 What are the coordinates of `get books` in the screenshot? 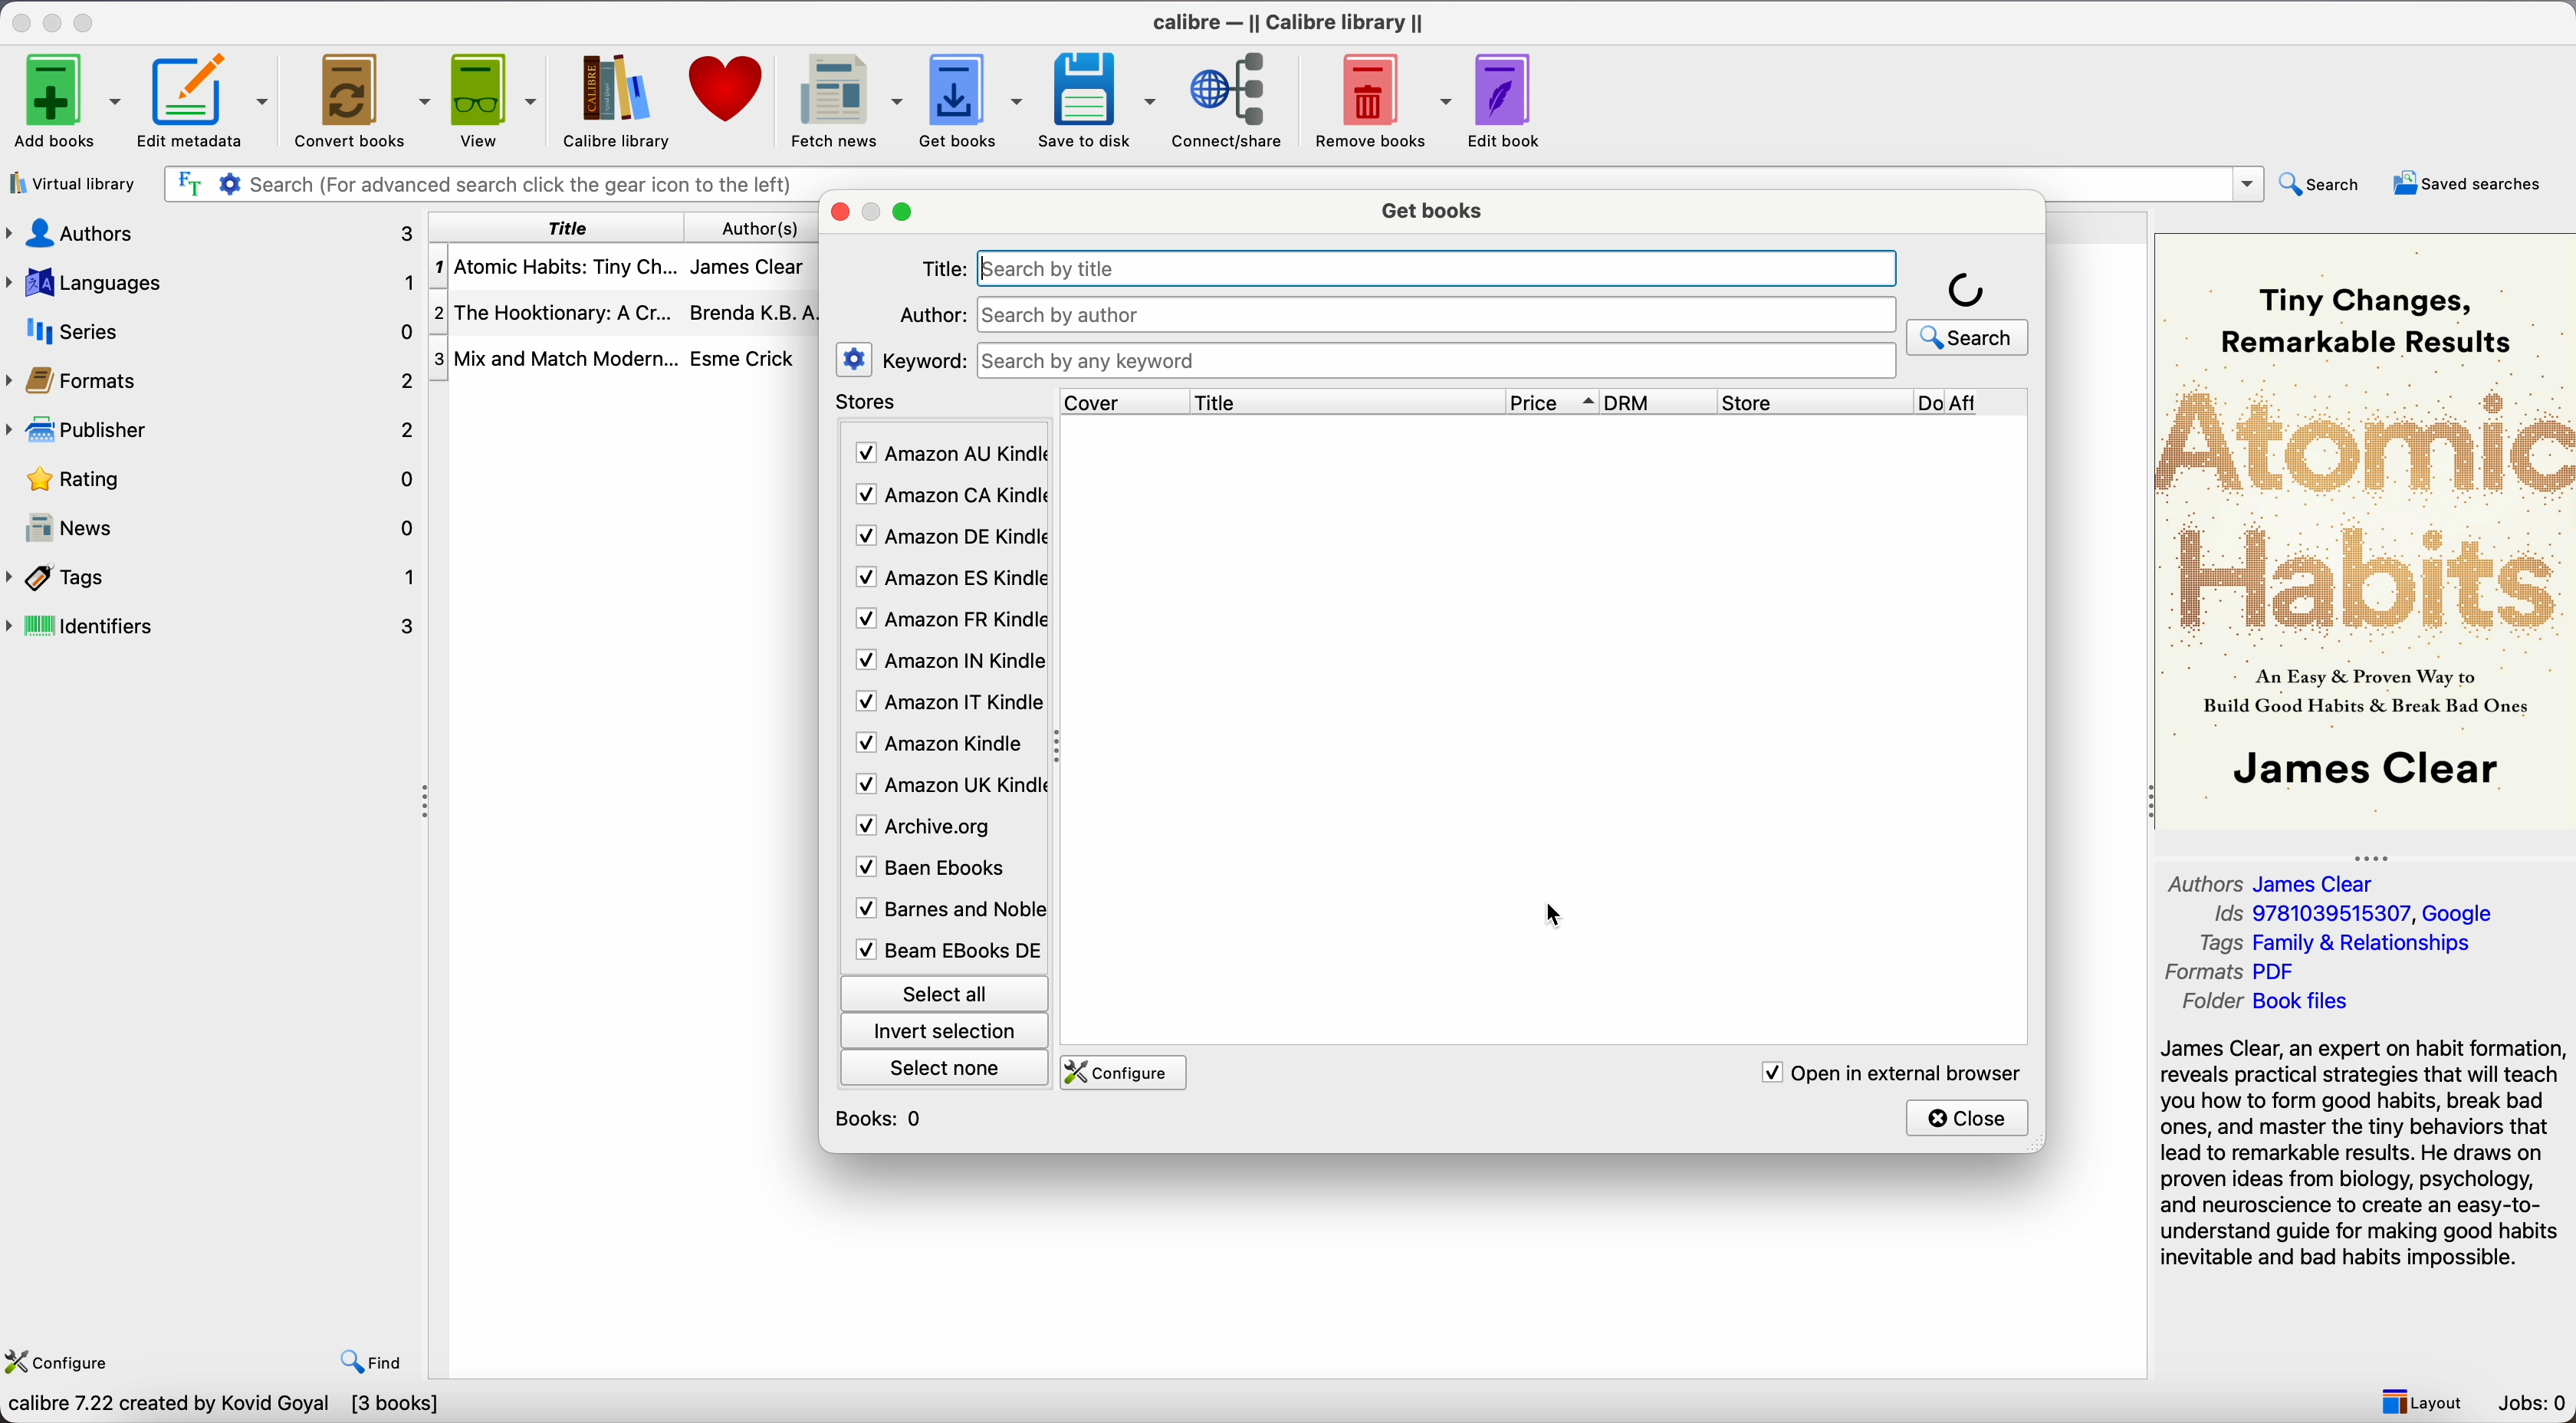 It's located at (1431, 212).